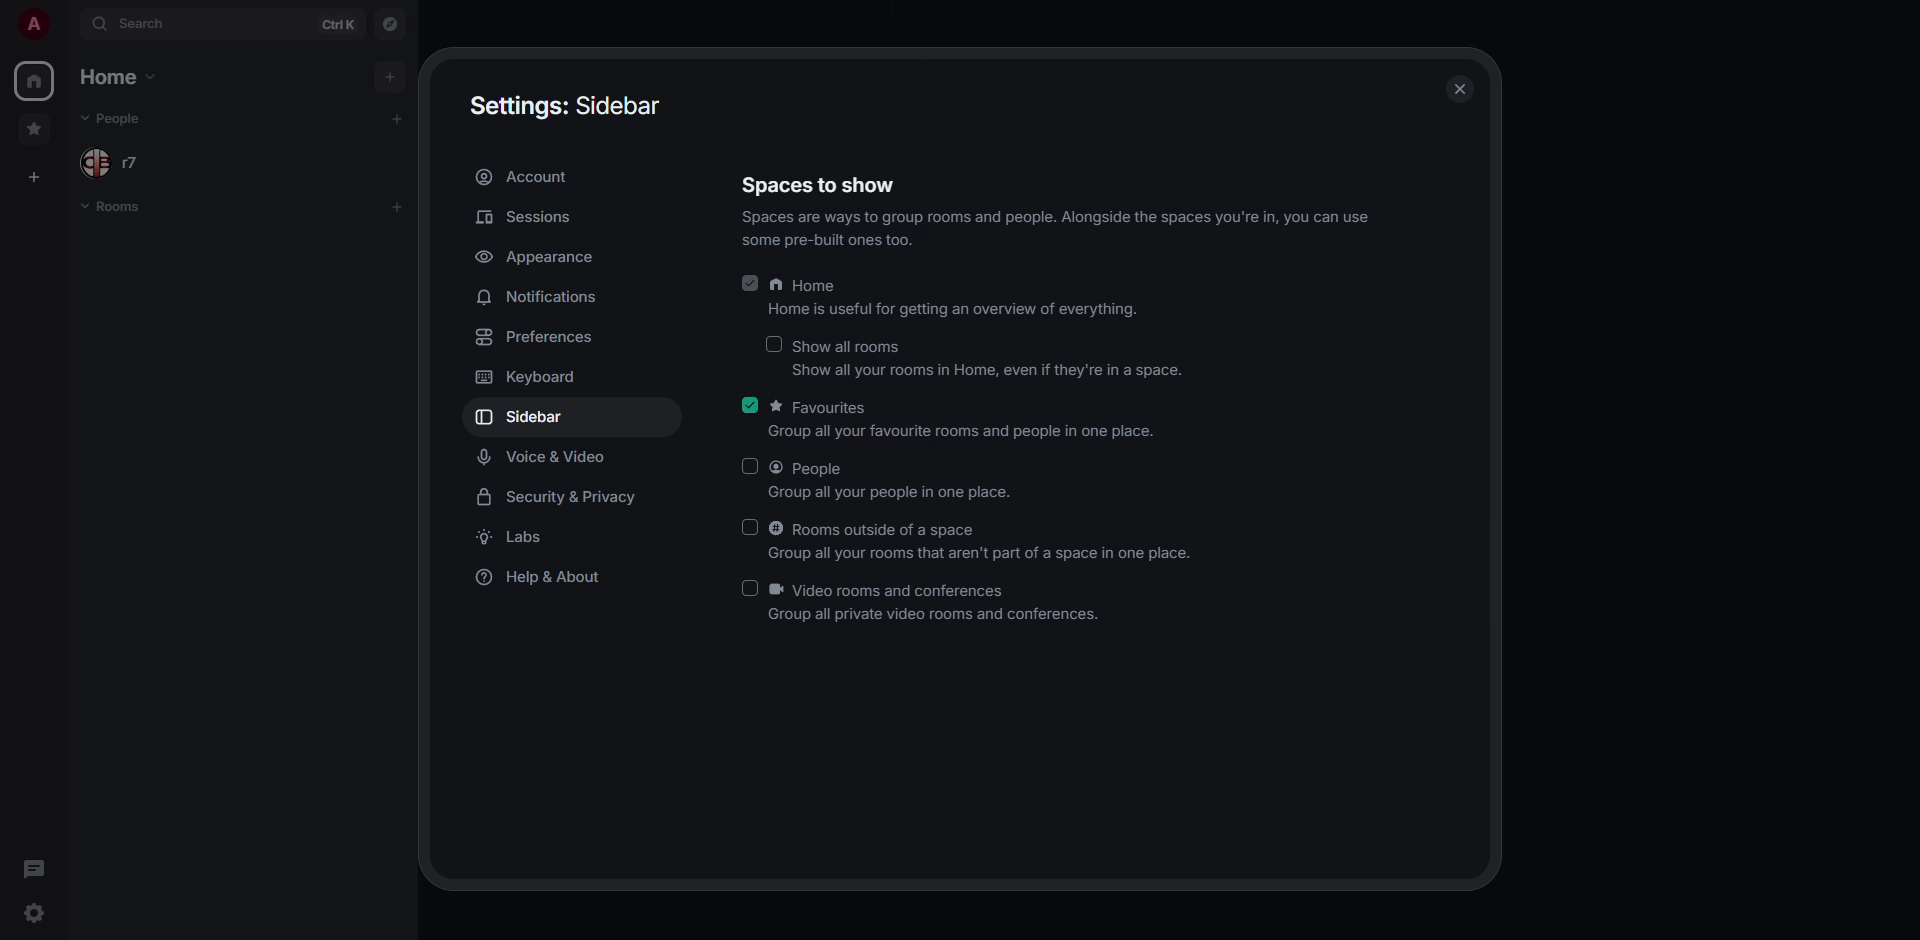  Describe the element at coordinates (566, 105) in the screenshot. I see `Settings: Sidebar` at that location.